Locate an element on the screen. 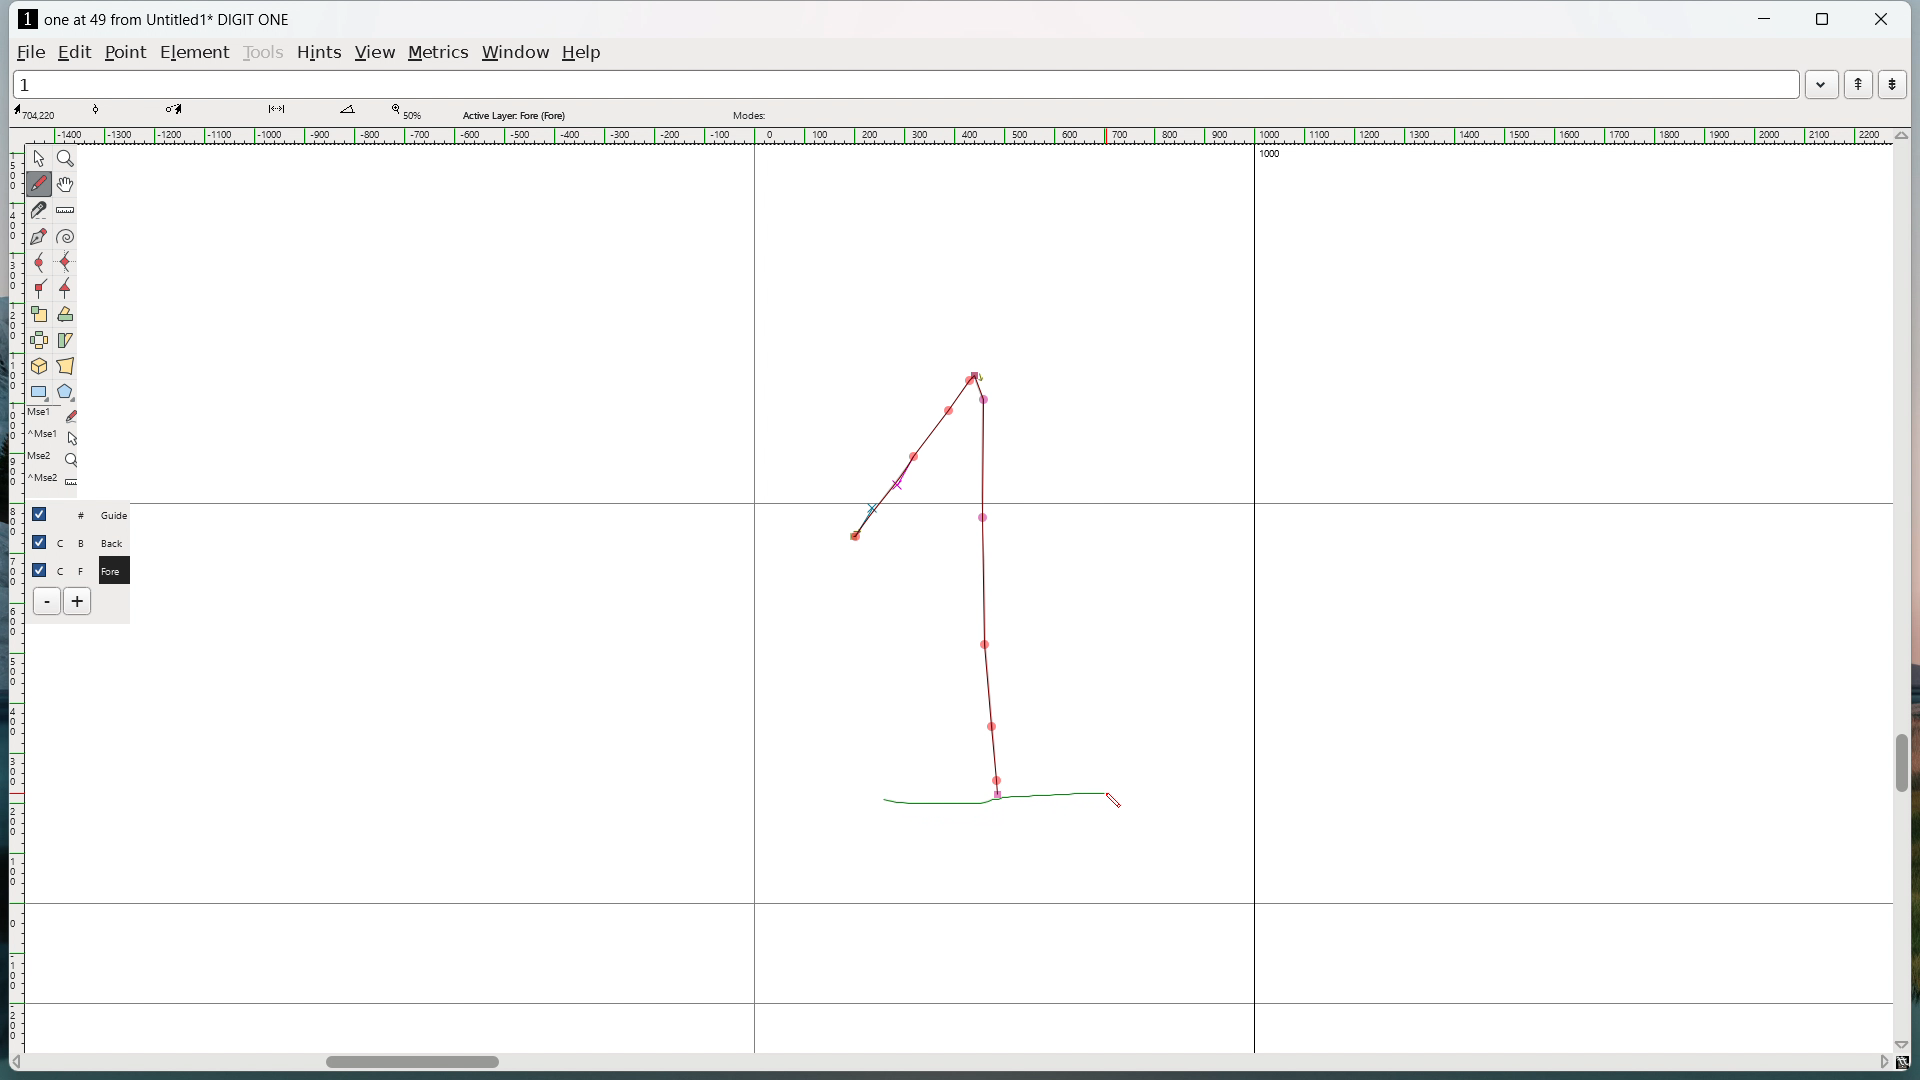 This screenshot has width=1920, height=1080. element is located at coordinates (194, 52).